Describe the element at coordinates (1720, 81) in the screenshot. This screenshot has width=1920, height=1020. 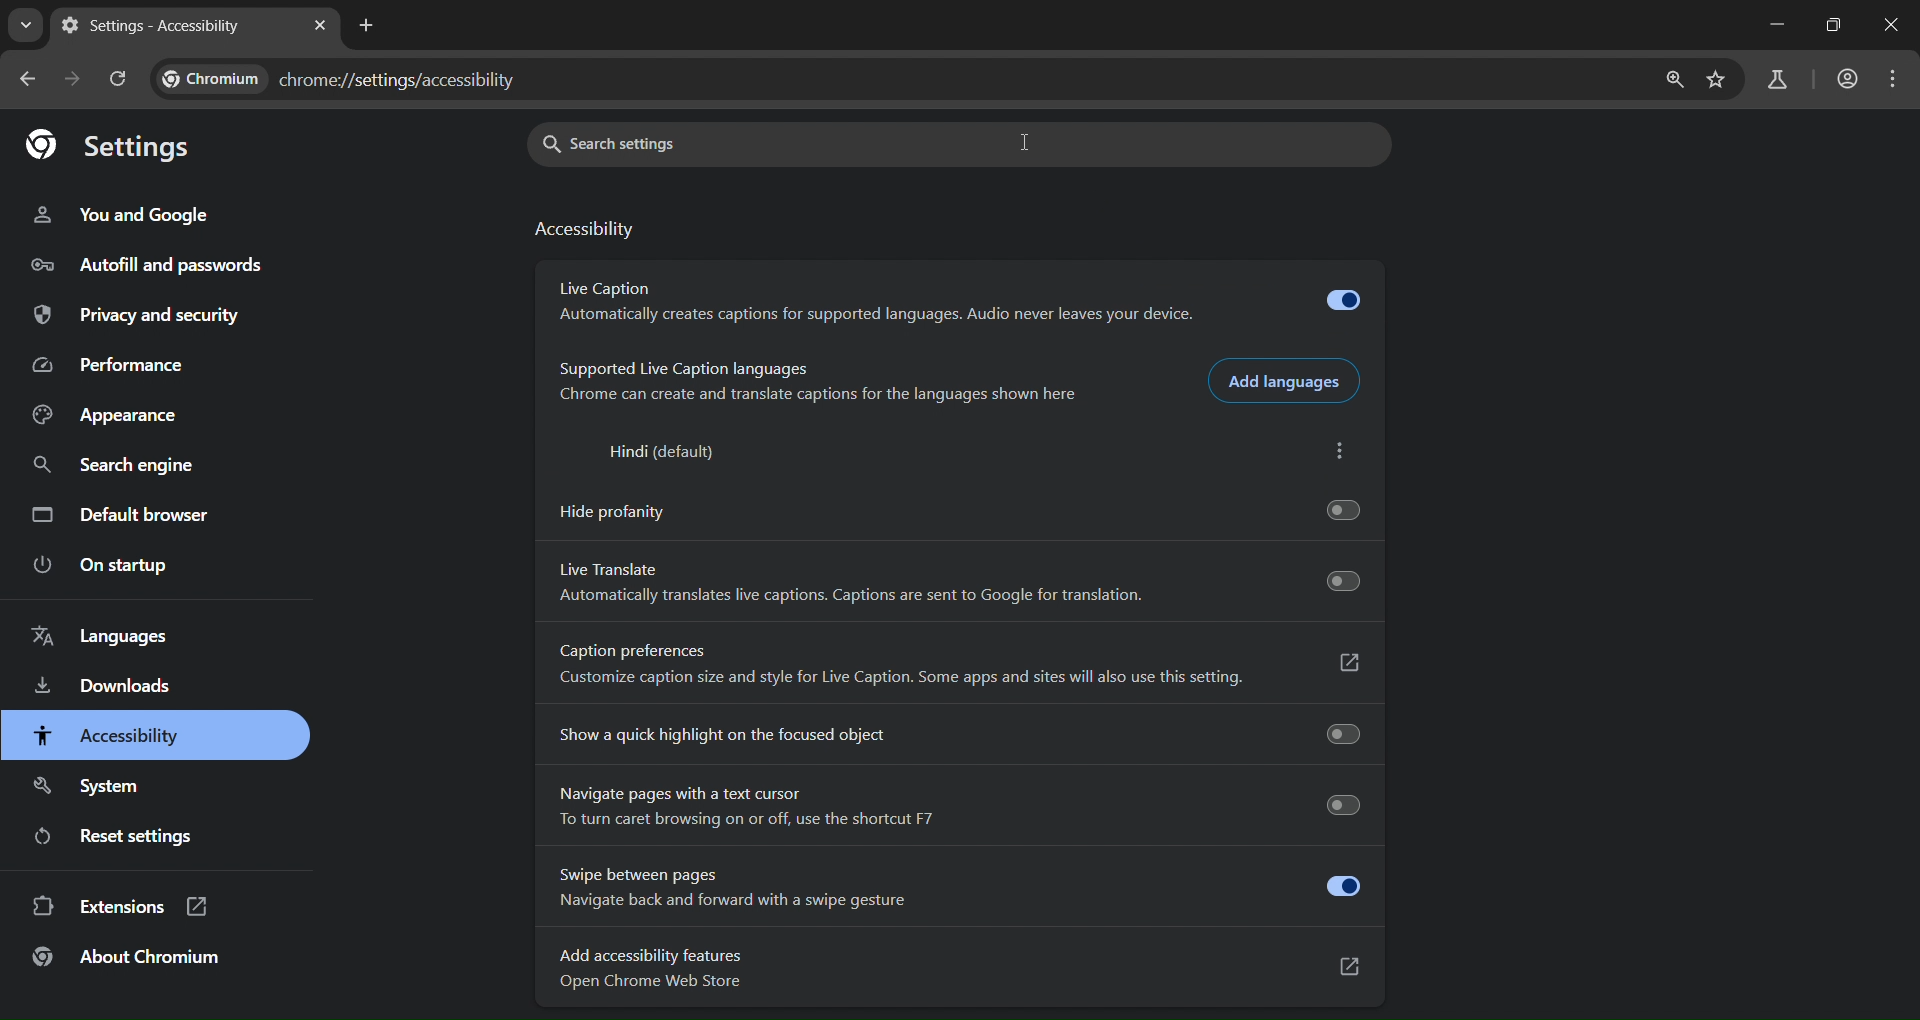
I see `bookmark page` at that location.